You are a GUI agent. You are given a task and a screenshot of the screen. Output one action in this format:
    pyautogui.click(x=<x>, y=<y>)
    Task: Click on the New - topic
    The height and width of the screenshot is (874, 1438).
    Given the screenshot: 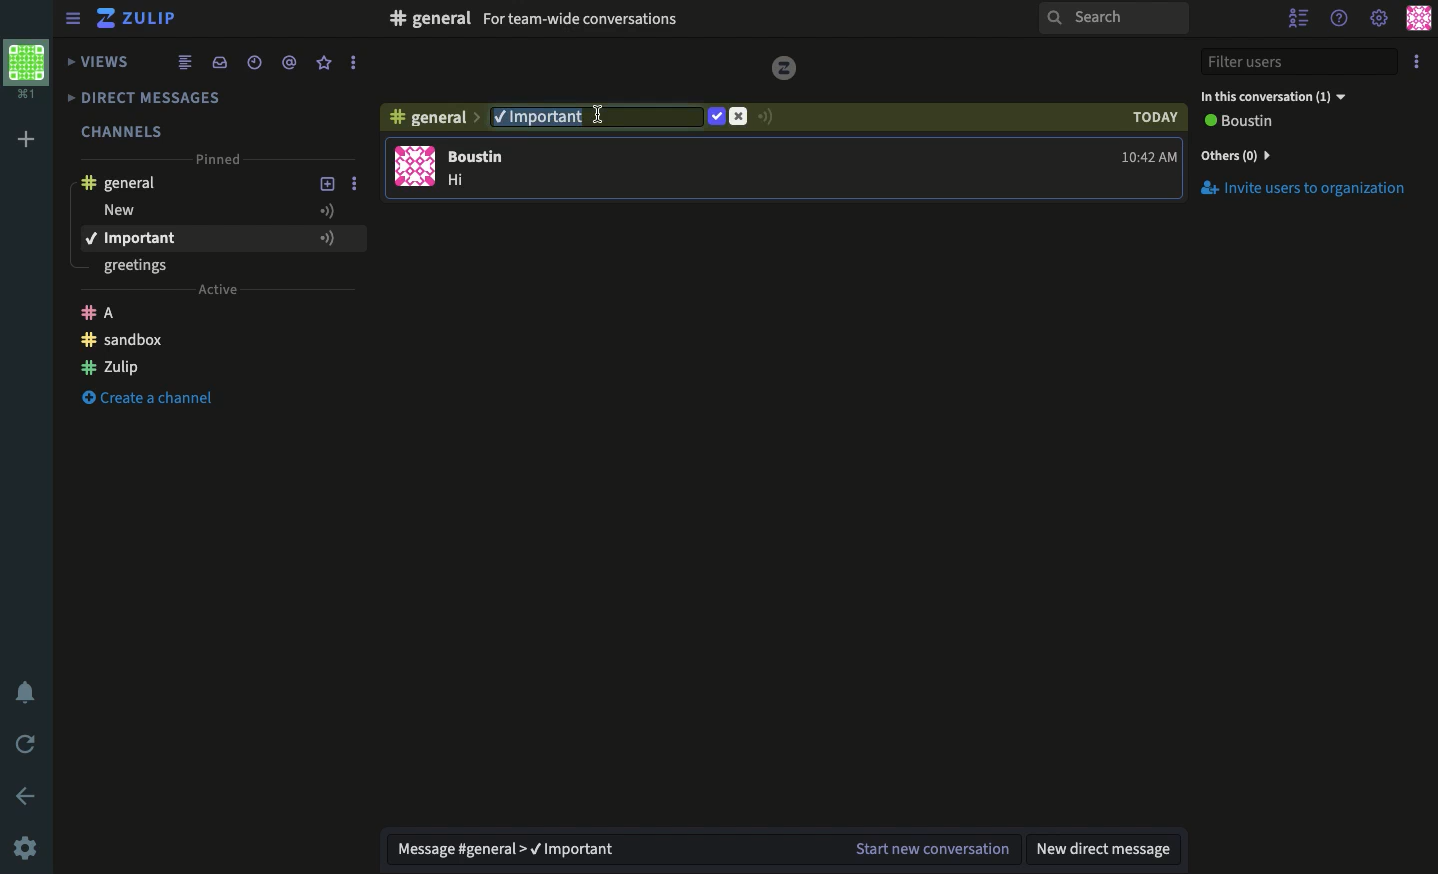 What is the action you would take?
    pyautogui.click(x=199, y=211)
    